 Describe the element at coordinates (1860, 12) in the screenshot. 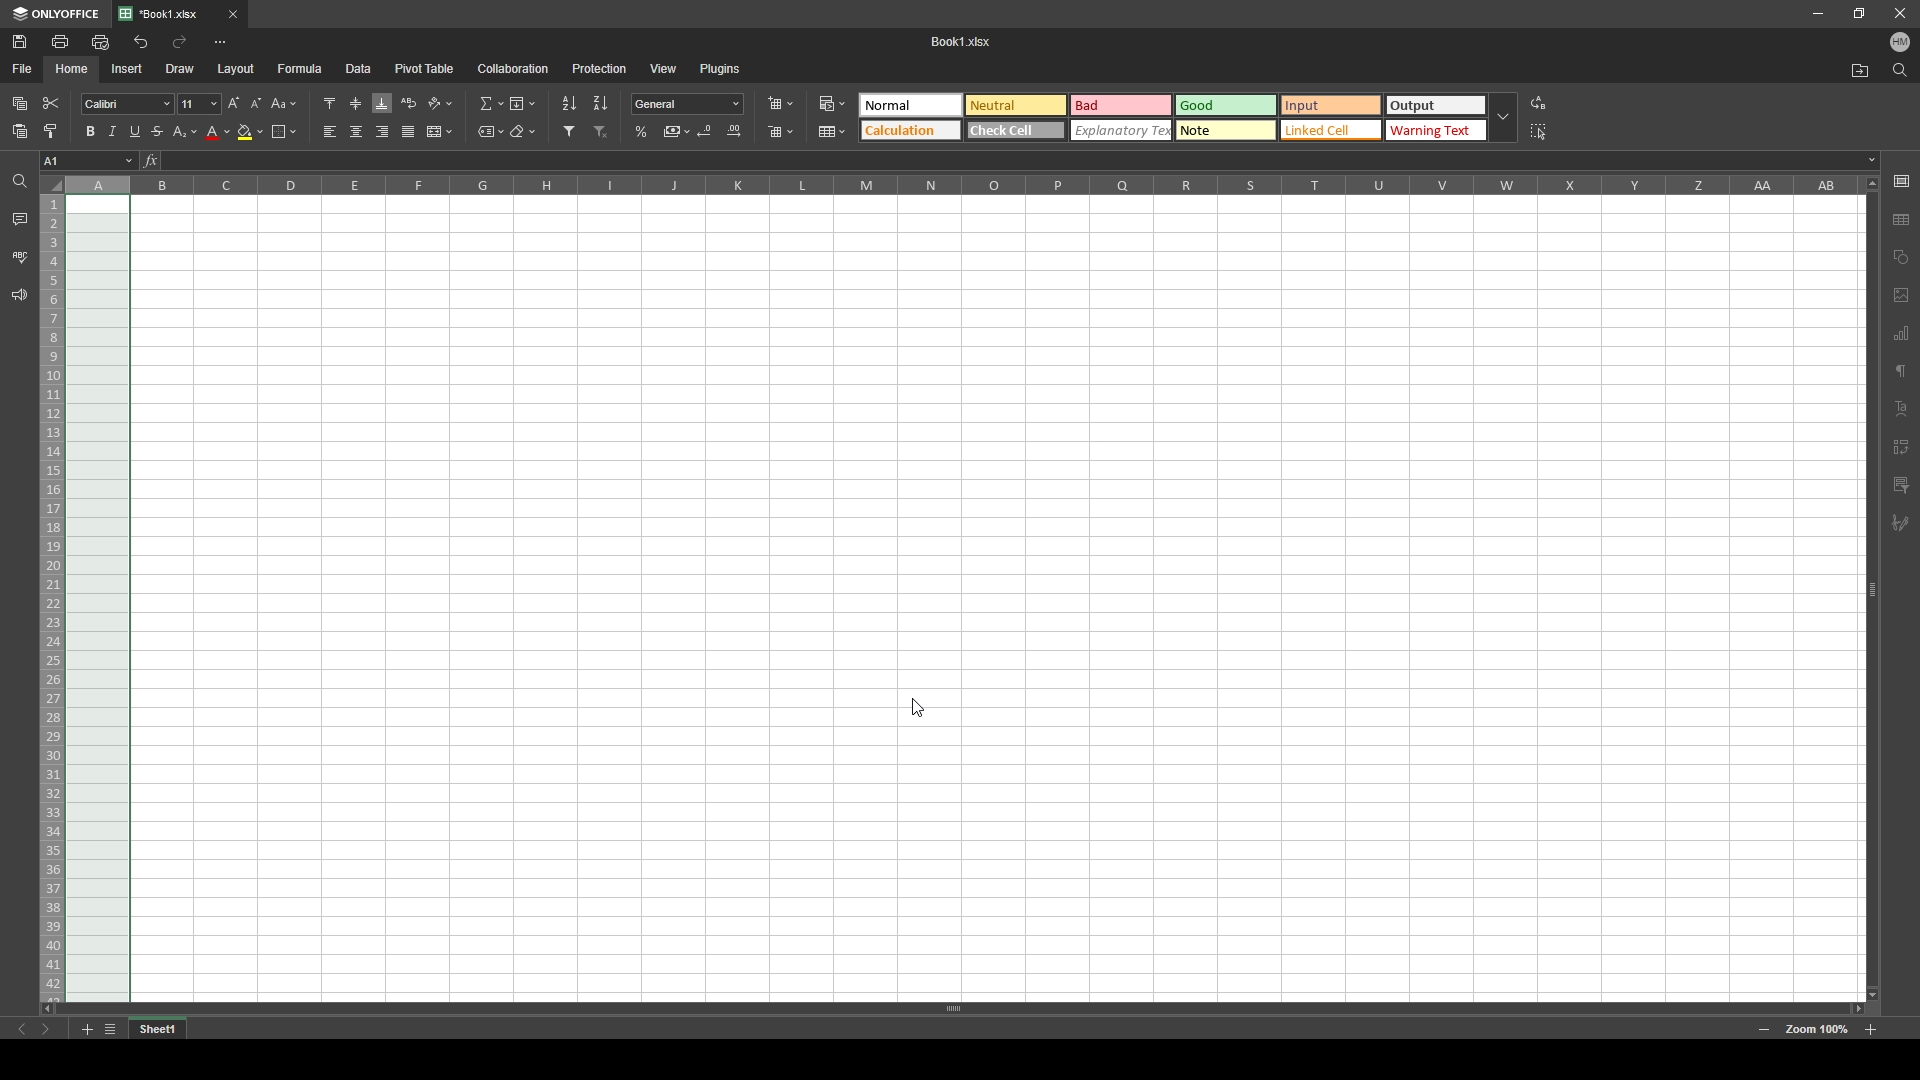

I see `resize` at that location.